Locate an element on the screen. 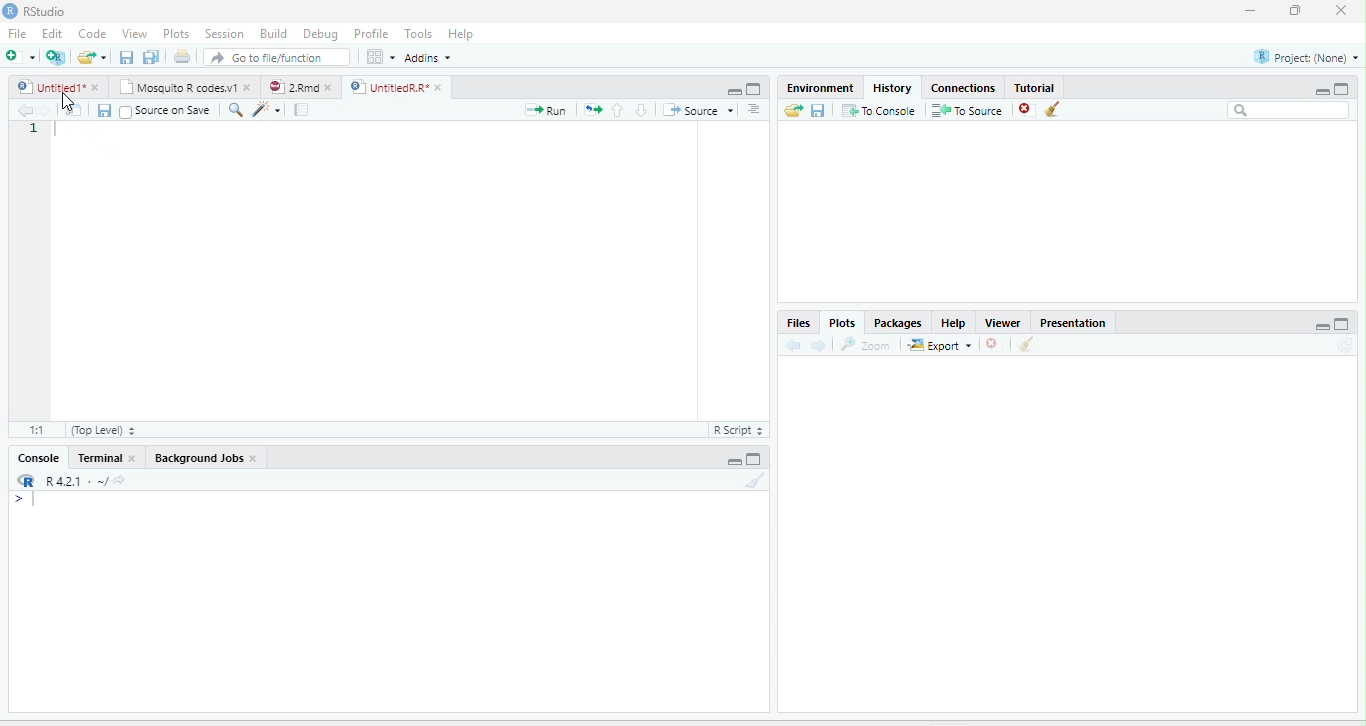  close is located at coordinates (438, 87).